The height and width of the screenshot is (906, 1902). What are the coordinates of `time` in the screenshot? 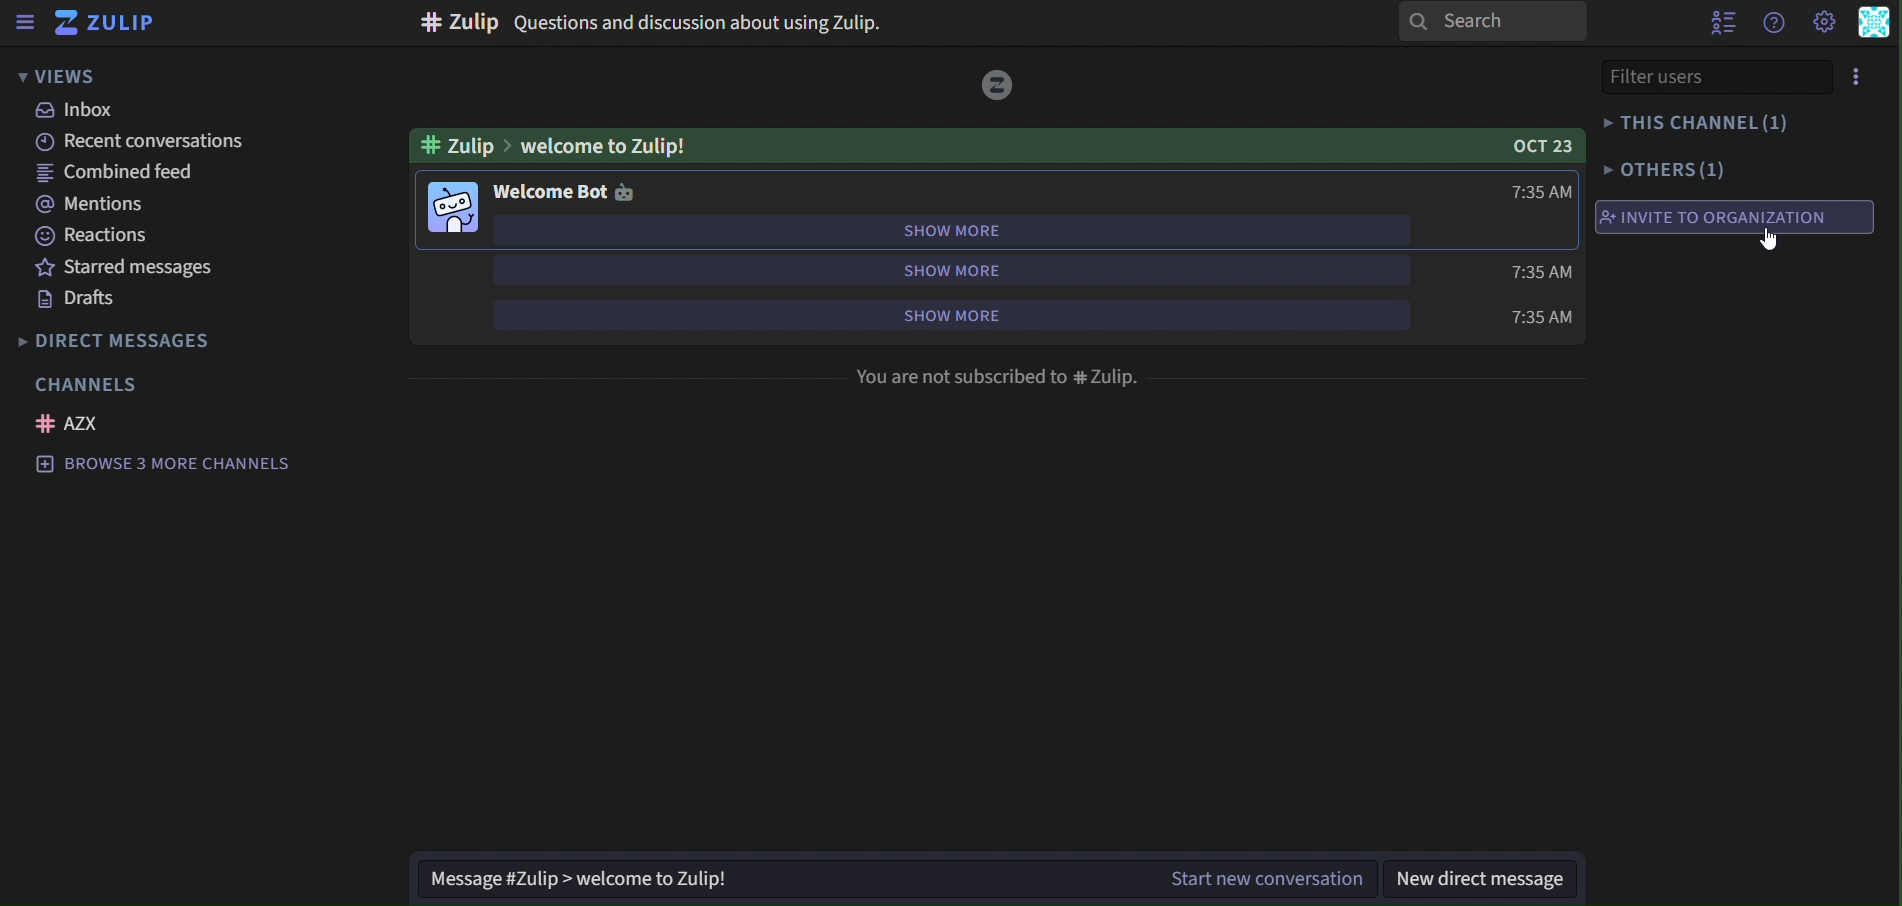 It's located at (1541, 193).